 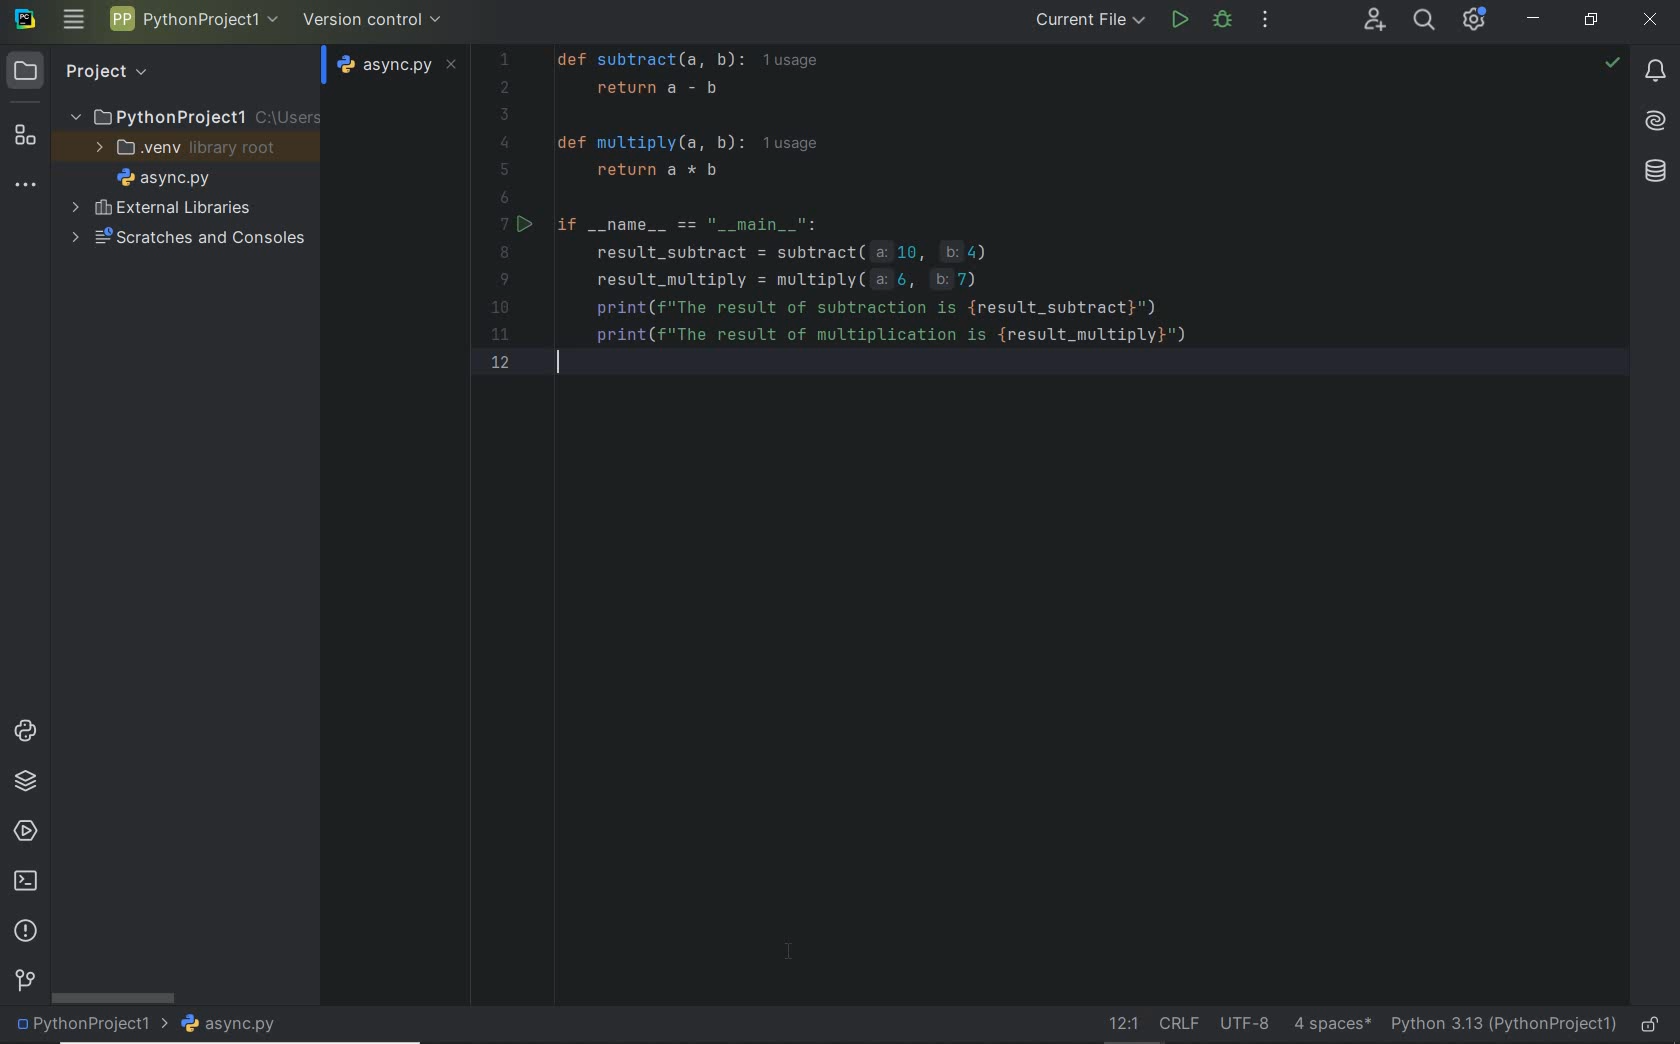 What do you see at coordinates (1653, 1026) in the screenshot?
I see `make file ready only` at bounding box center [1653, 1026].